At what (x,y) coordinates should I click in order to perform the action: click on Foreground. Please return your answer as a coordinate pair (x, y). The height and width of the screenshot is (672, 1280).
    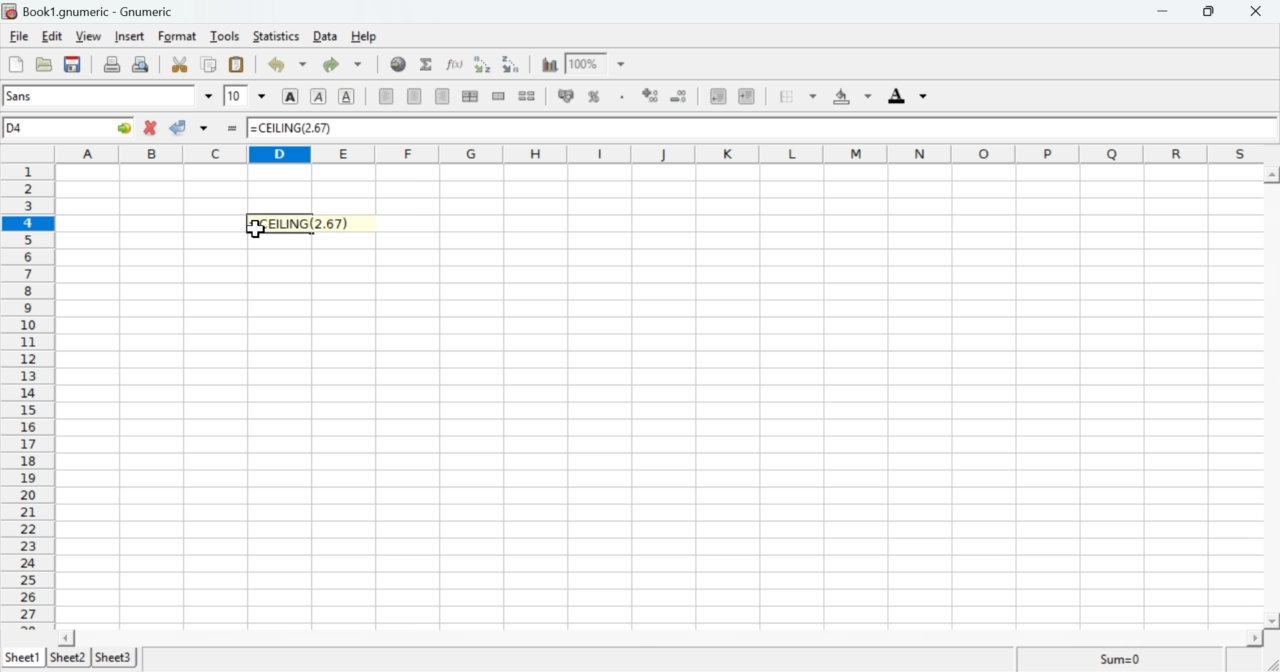
    Looking at the image, I should click on (911, 95).